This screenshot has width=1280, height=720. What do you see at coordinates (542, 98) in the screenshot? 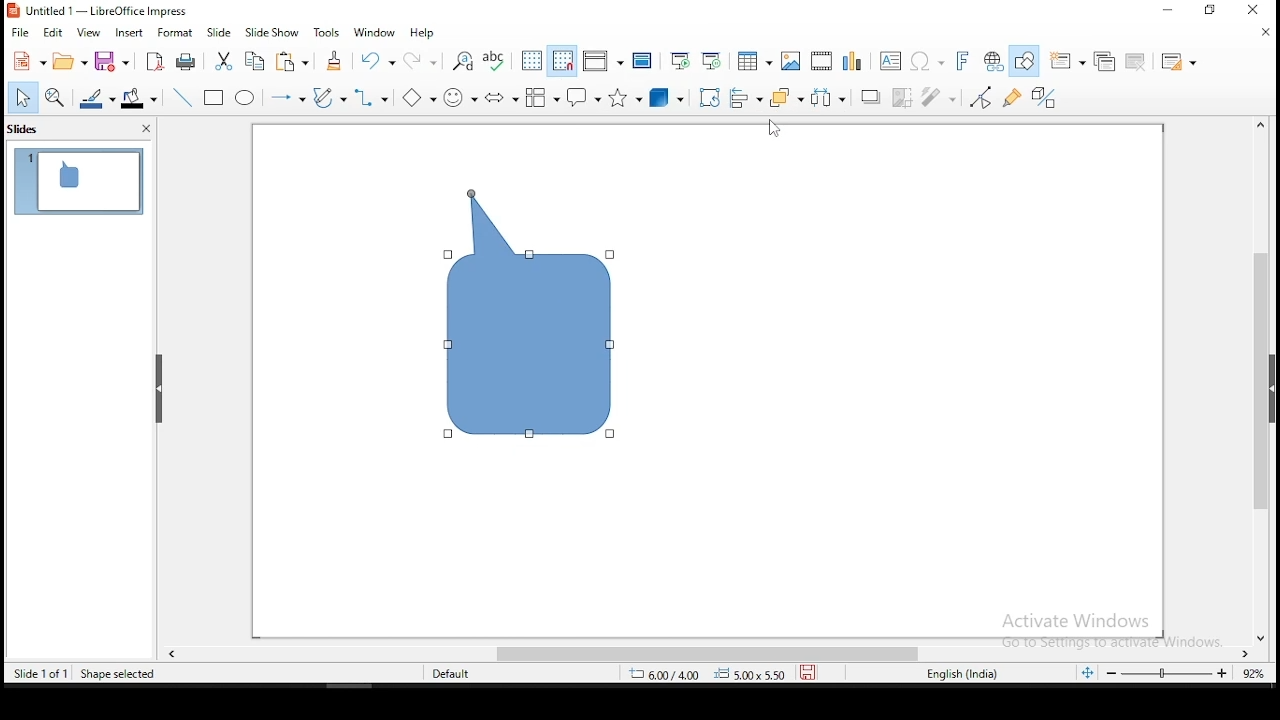
I see `flowchart` at bounding box center [542, 98].